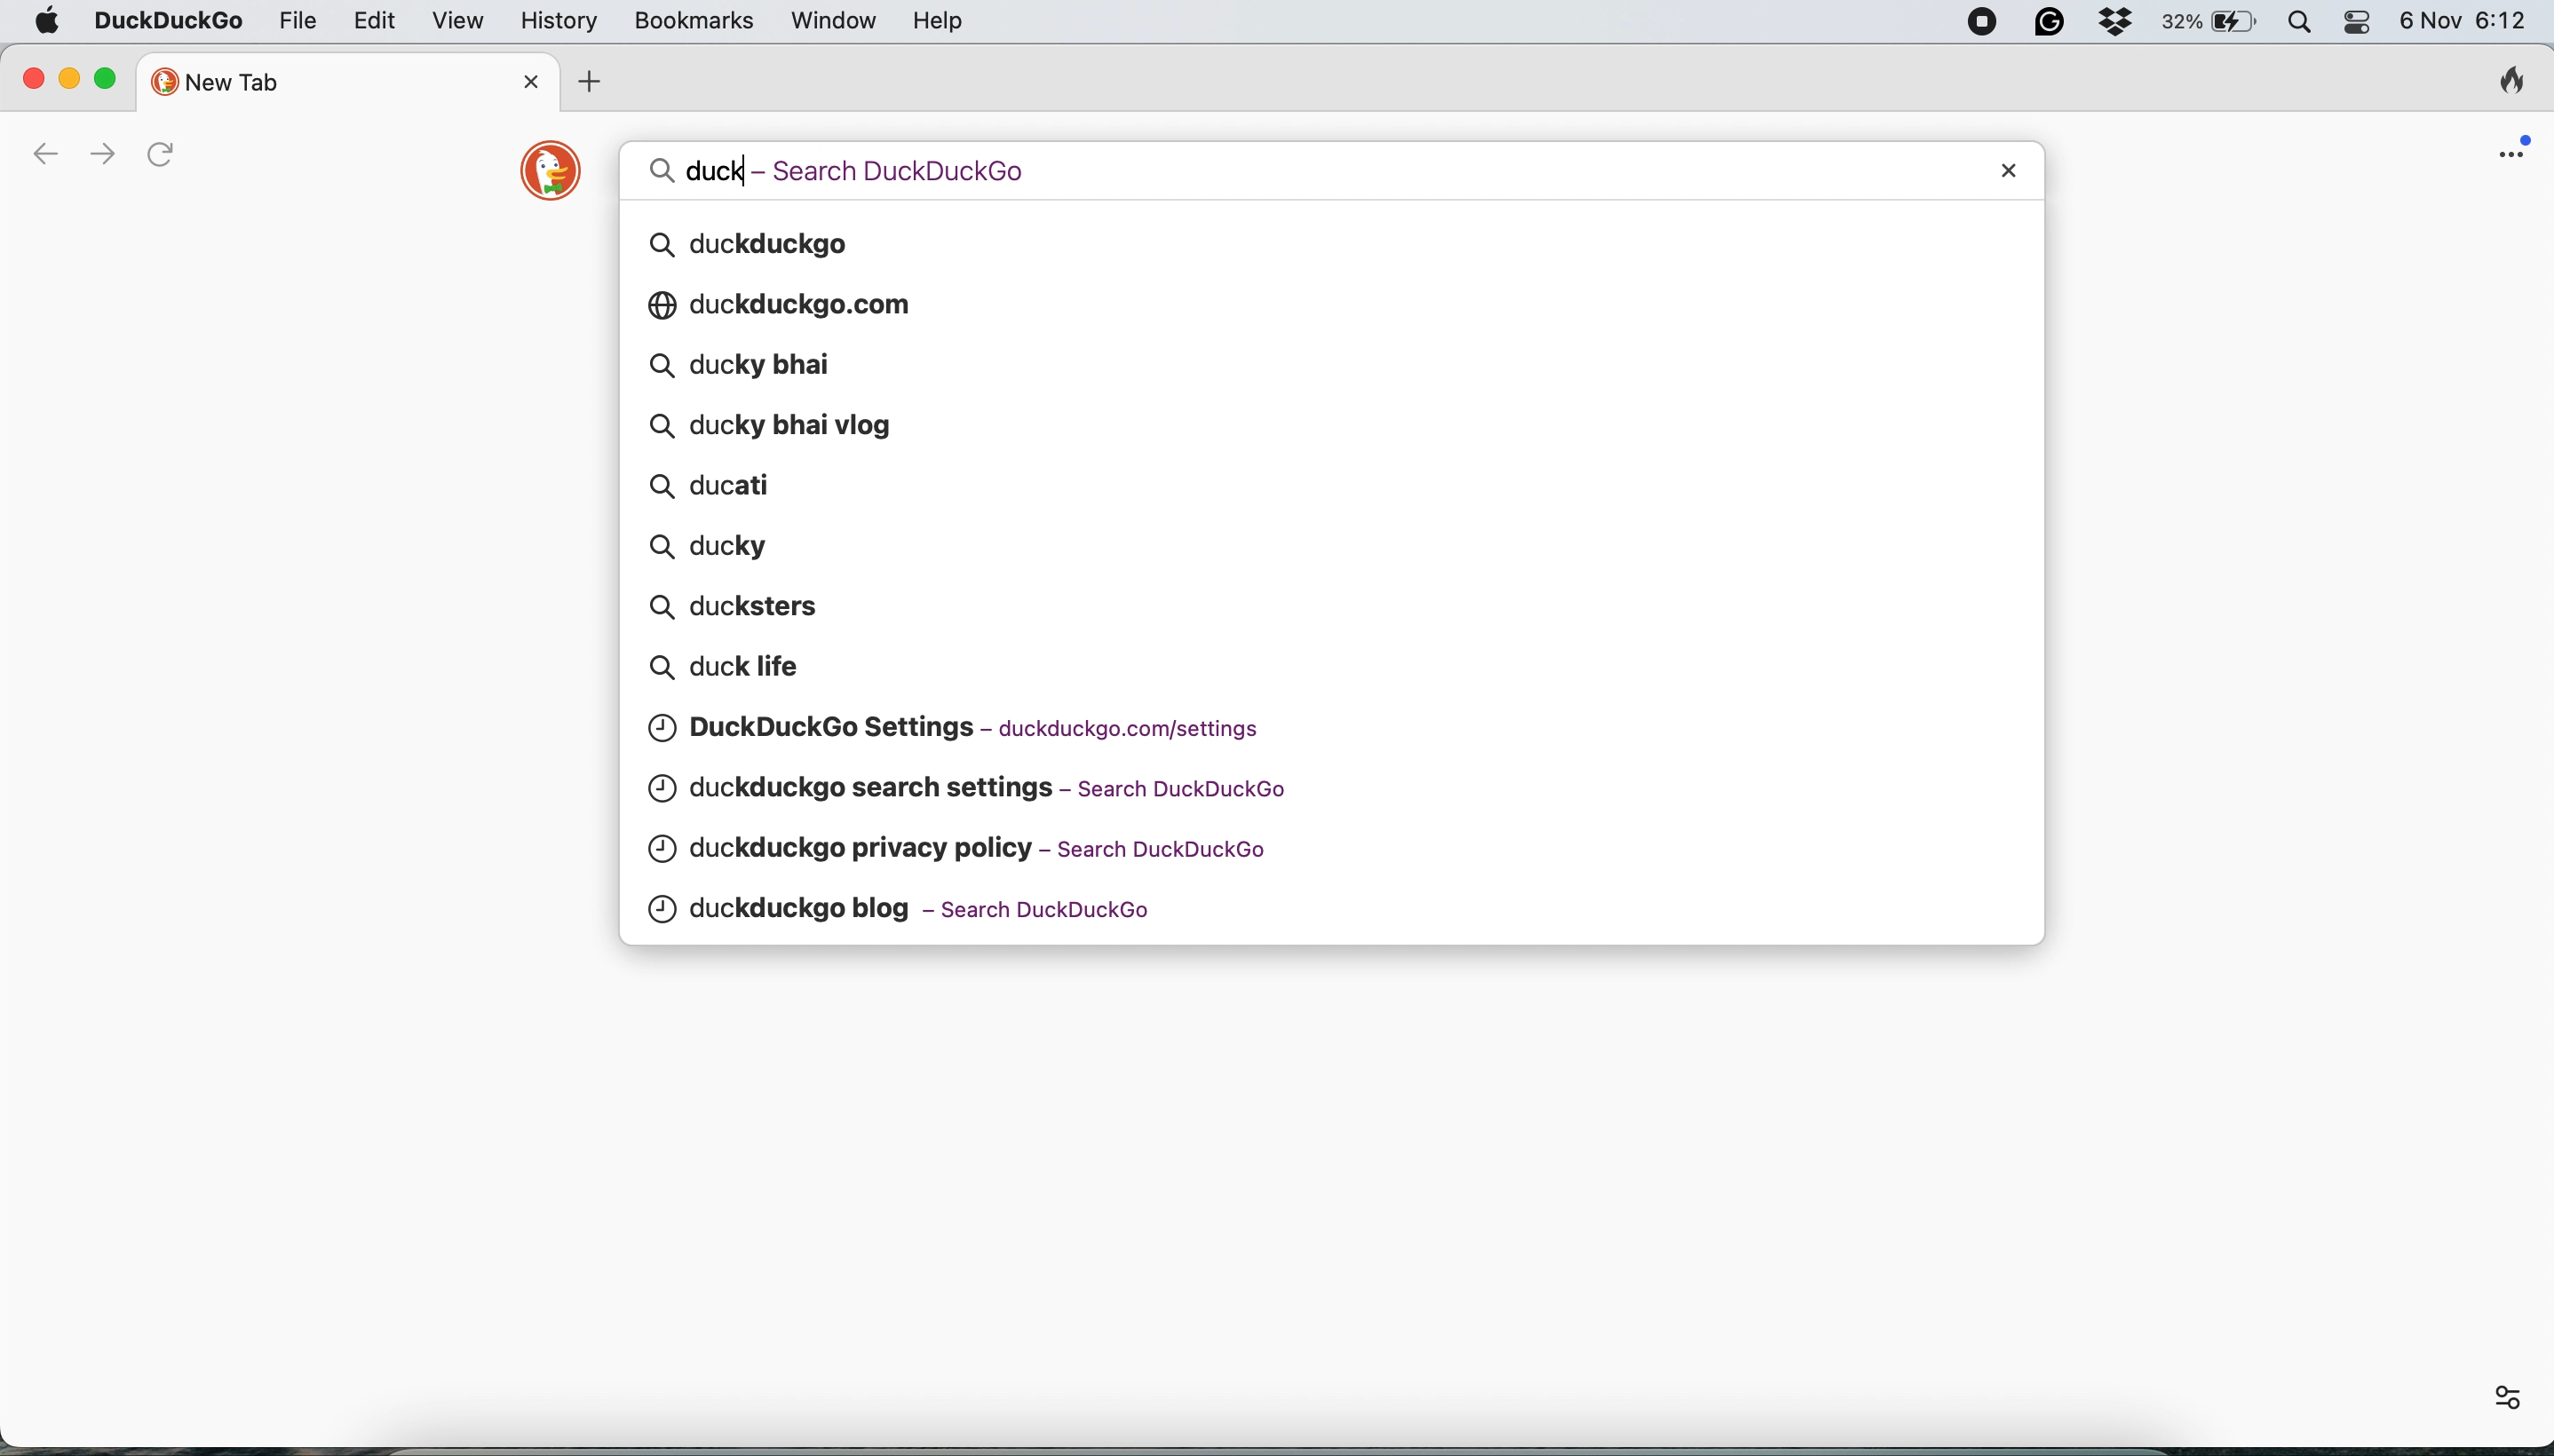  What do you see at coordinates (377, 20) in the screenshot?
I see `edit` at bounding box center [377, 20].